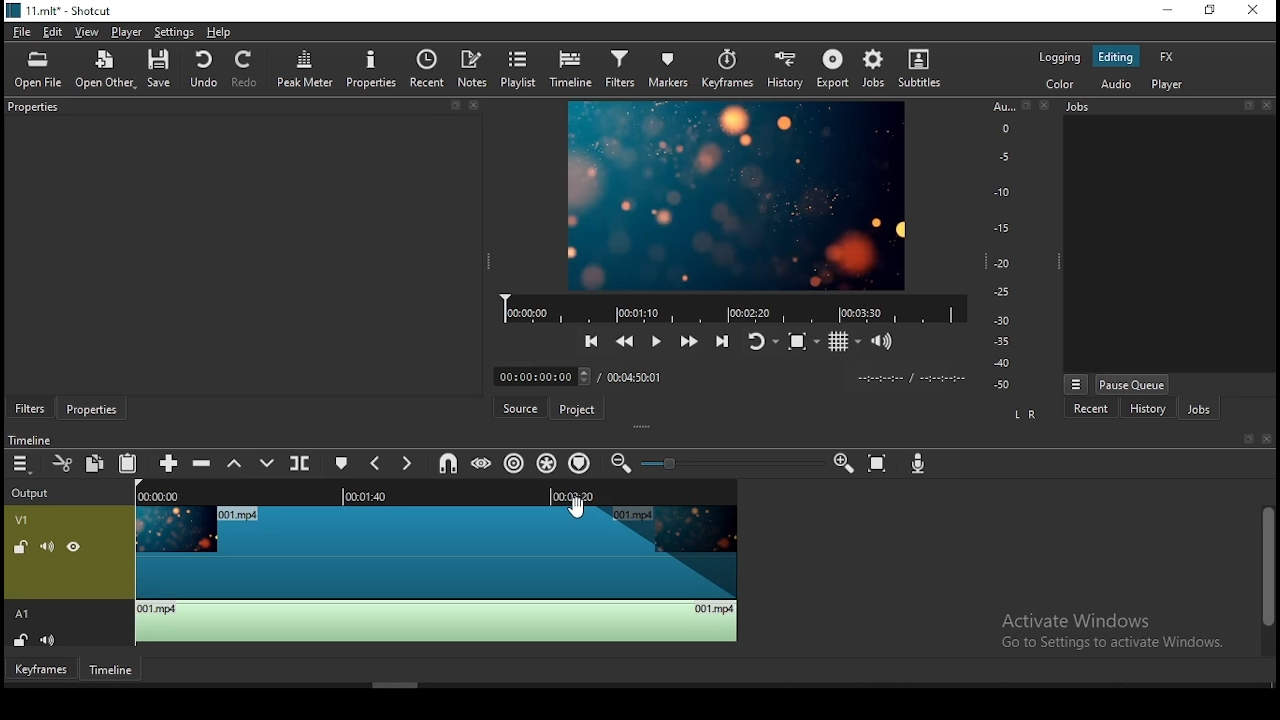  I want to click on video preview, so click(729, 195).